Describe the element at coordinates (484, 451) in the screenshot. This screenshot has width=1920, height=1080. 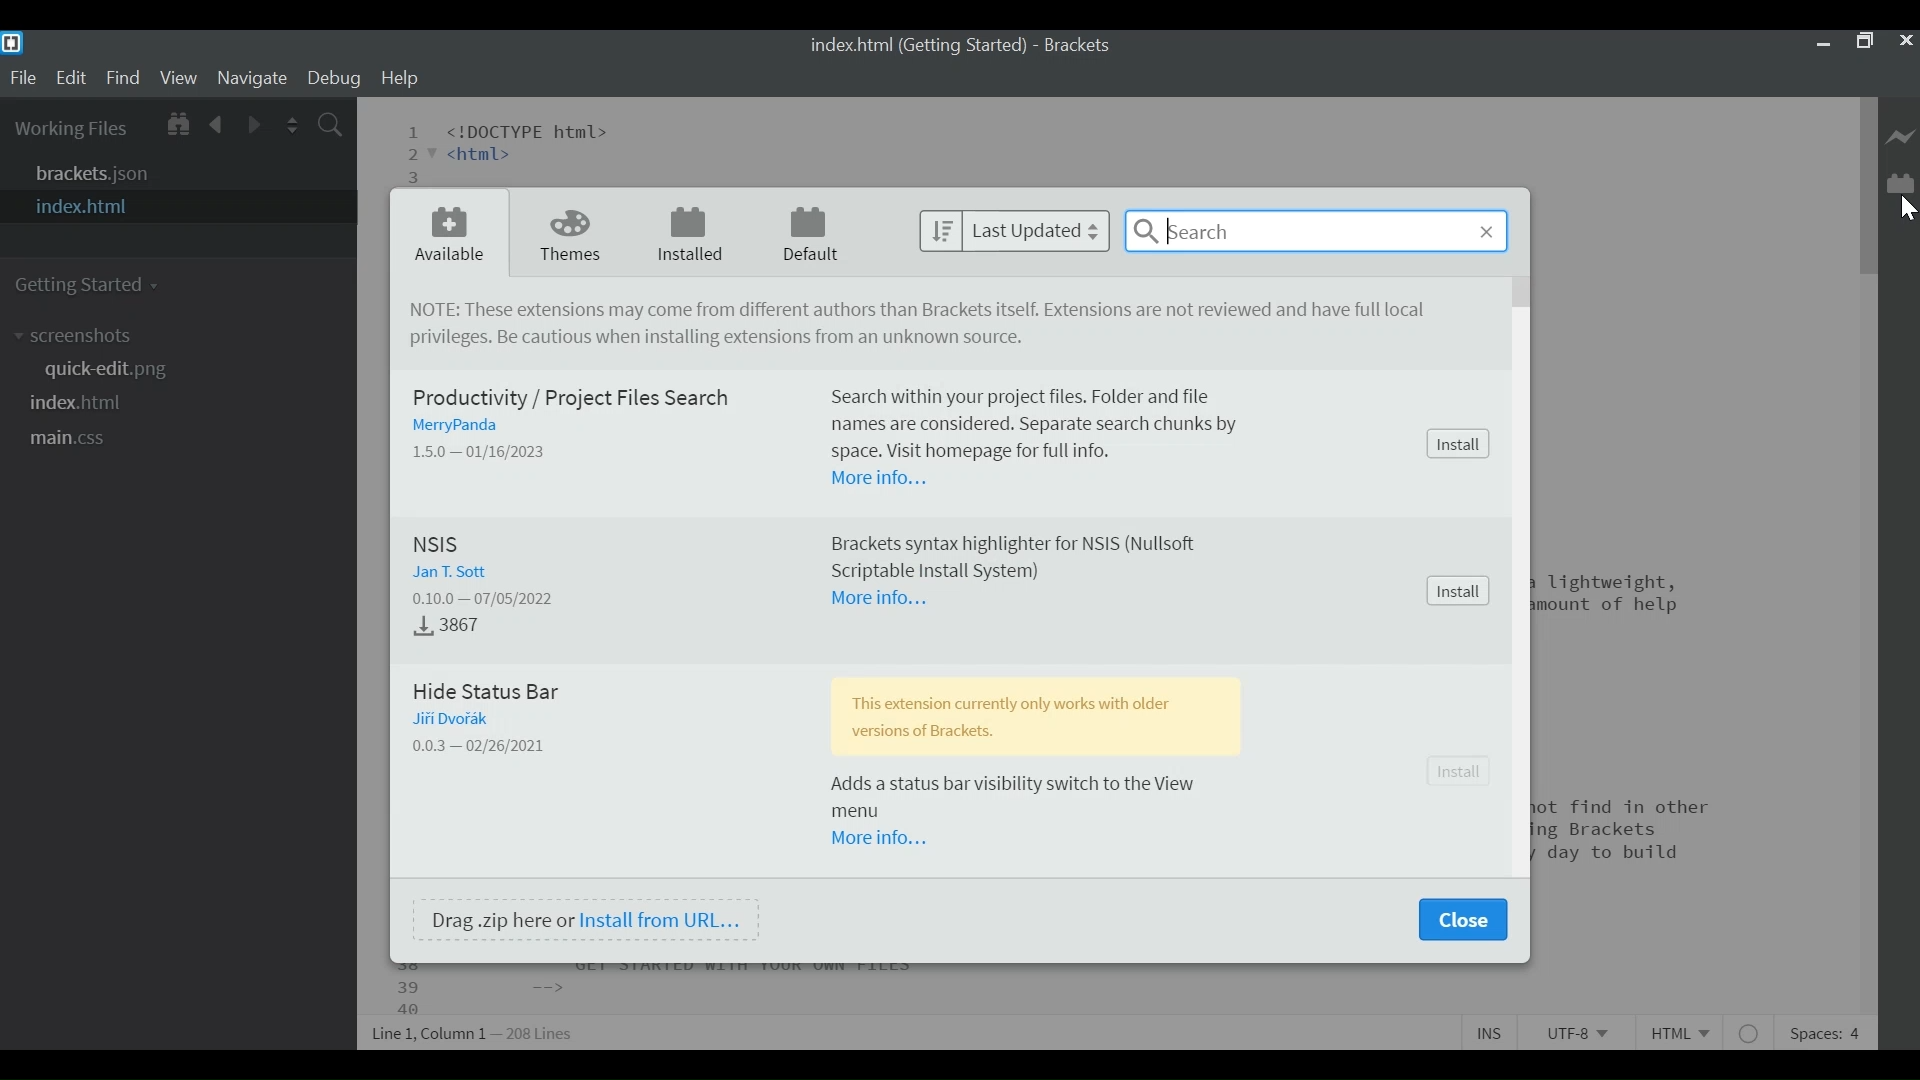
I see `Version - Released Date` at that location.